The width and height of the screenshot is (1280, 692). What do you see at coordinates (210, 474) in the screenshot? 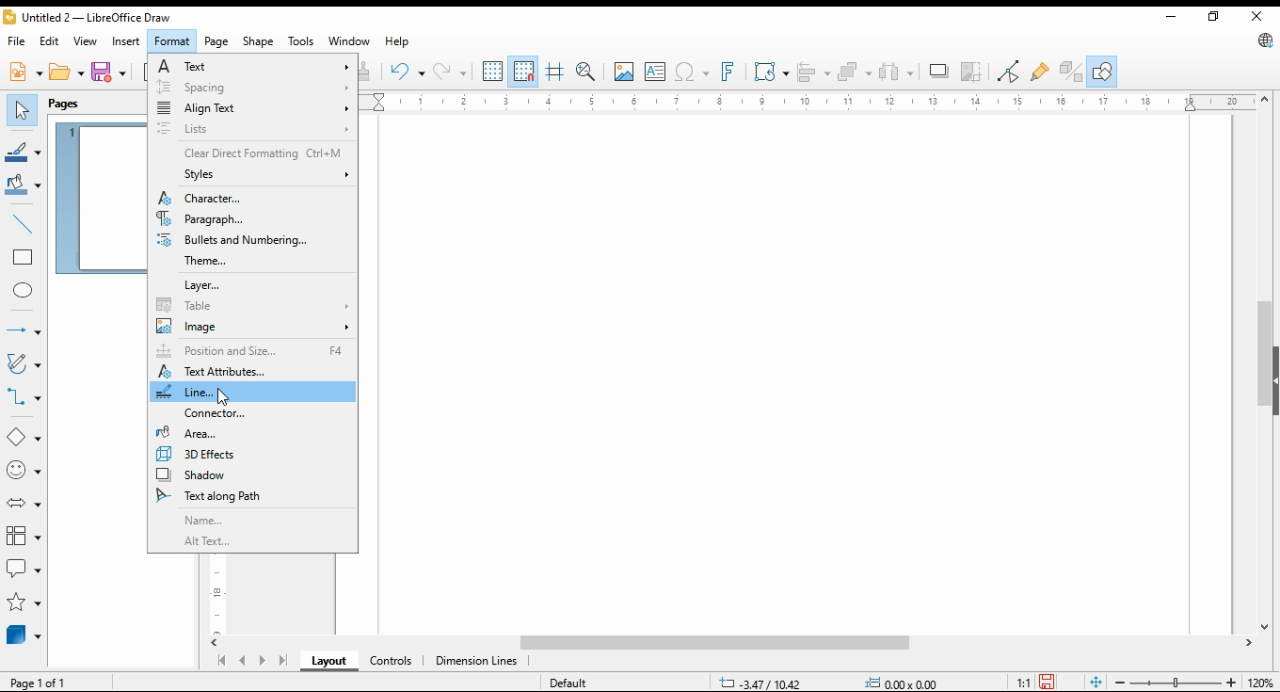
I see `shadow` at bounding box center [210, 474].